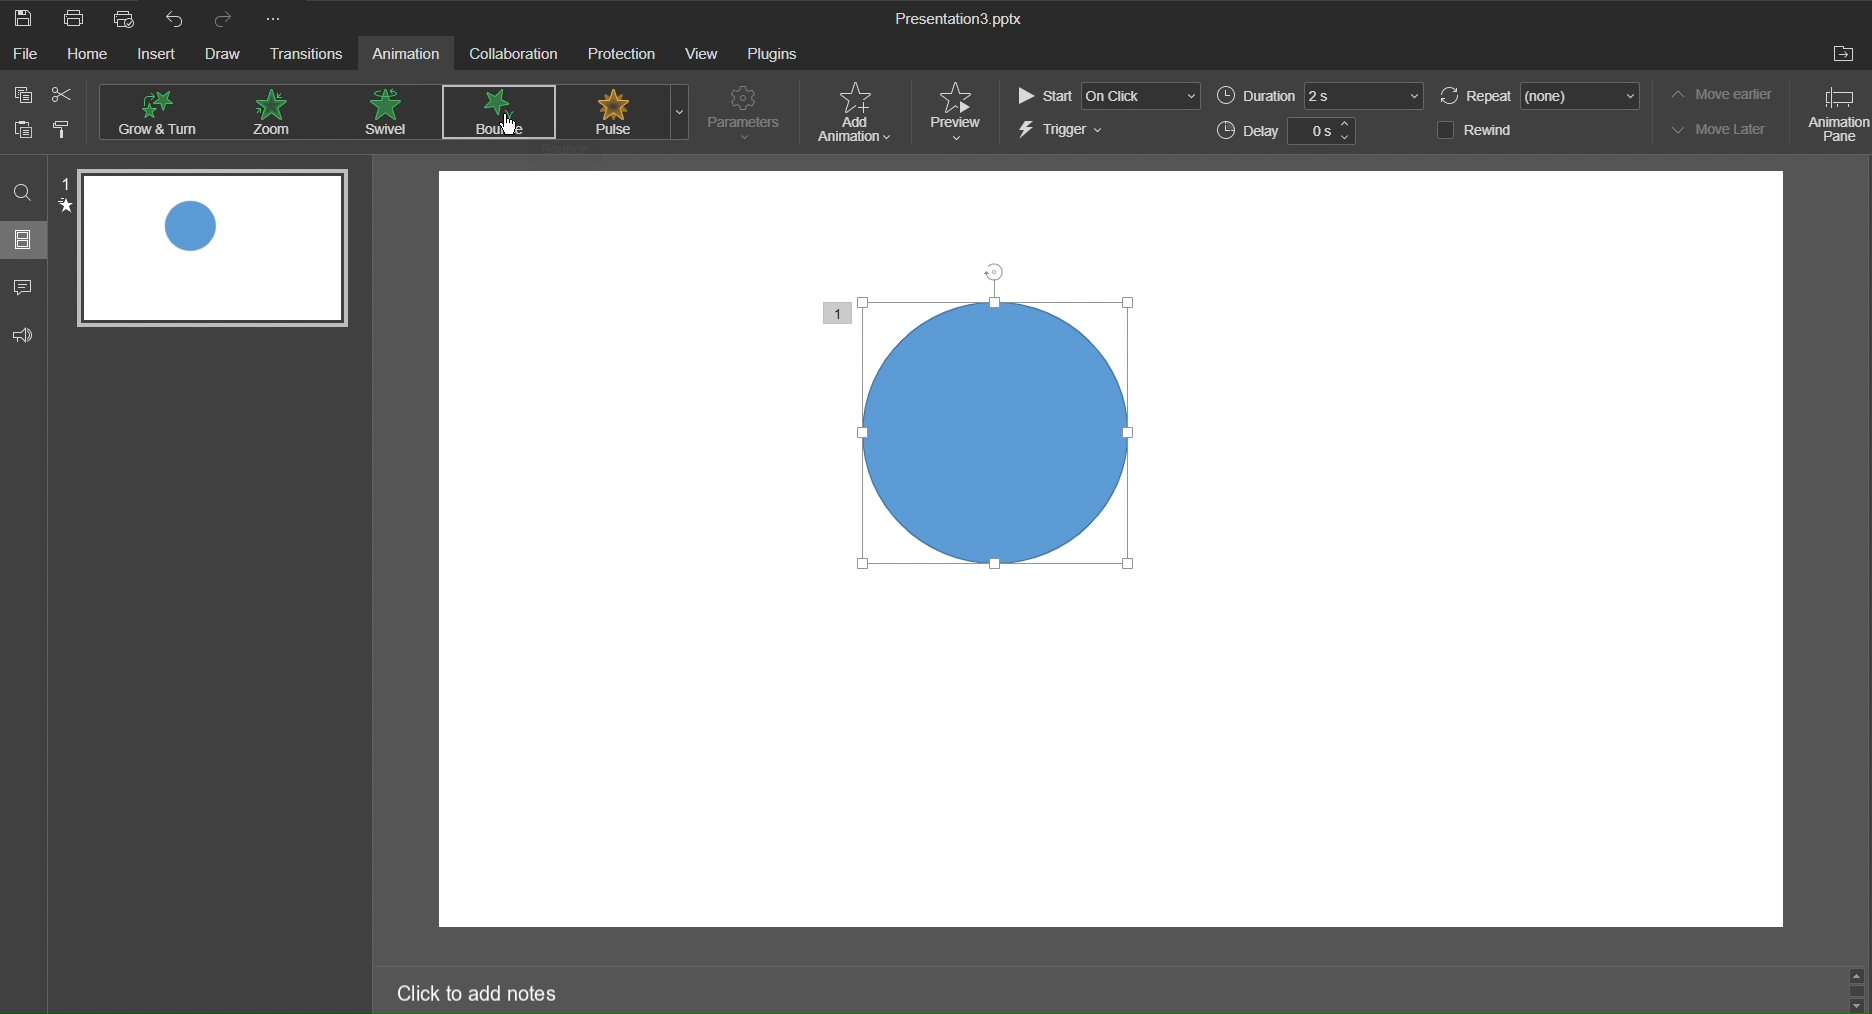 The image size is (1872, 1014). Describe the element at coordinates (1248, 132) in the screenshot. I see `Delay:` at that location.